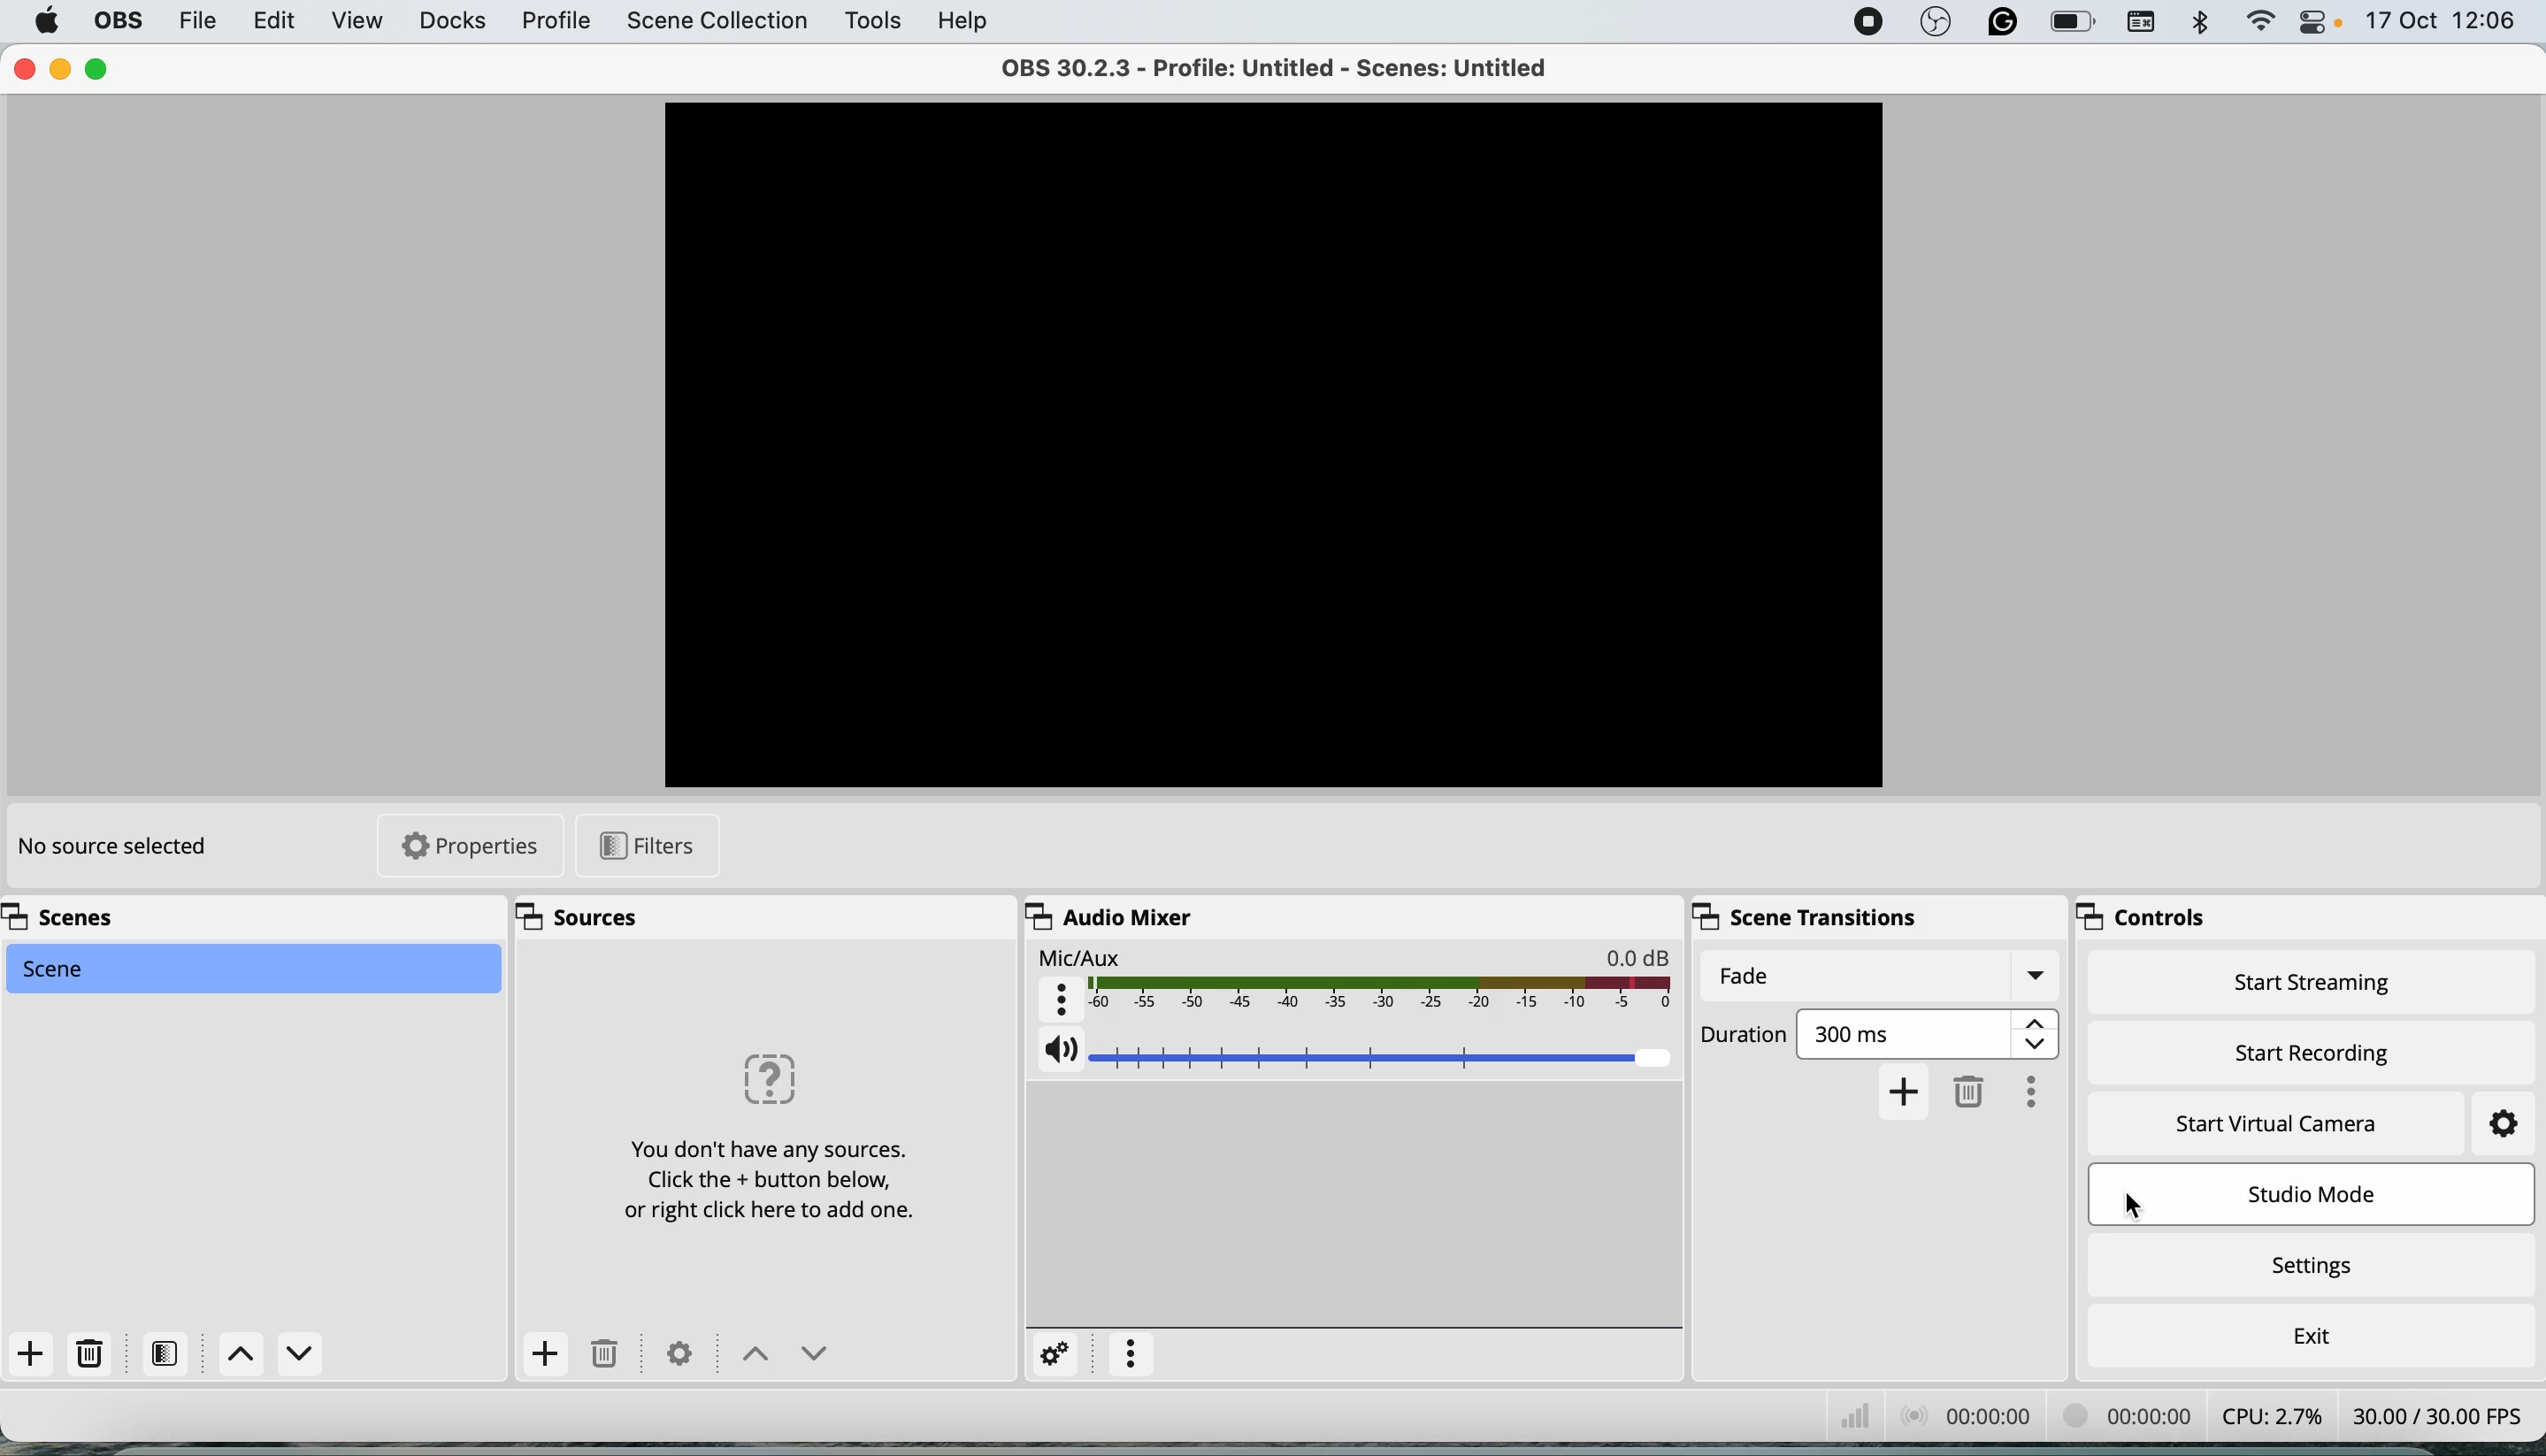  Describe the element at coordinates (2198, 22) in the screenshot. I see `bluetooth` at that location.